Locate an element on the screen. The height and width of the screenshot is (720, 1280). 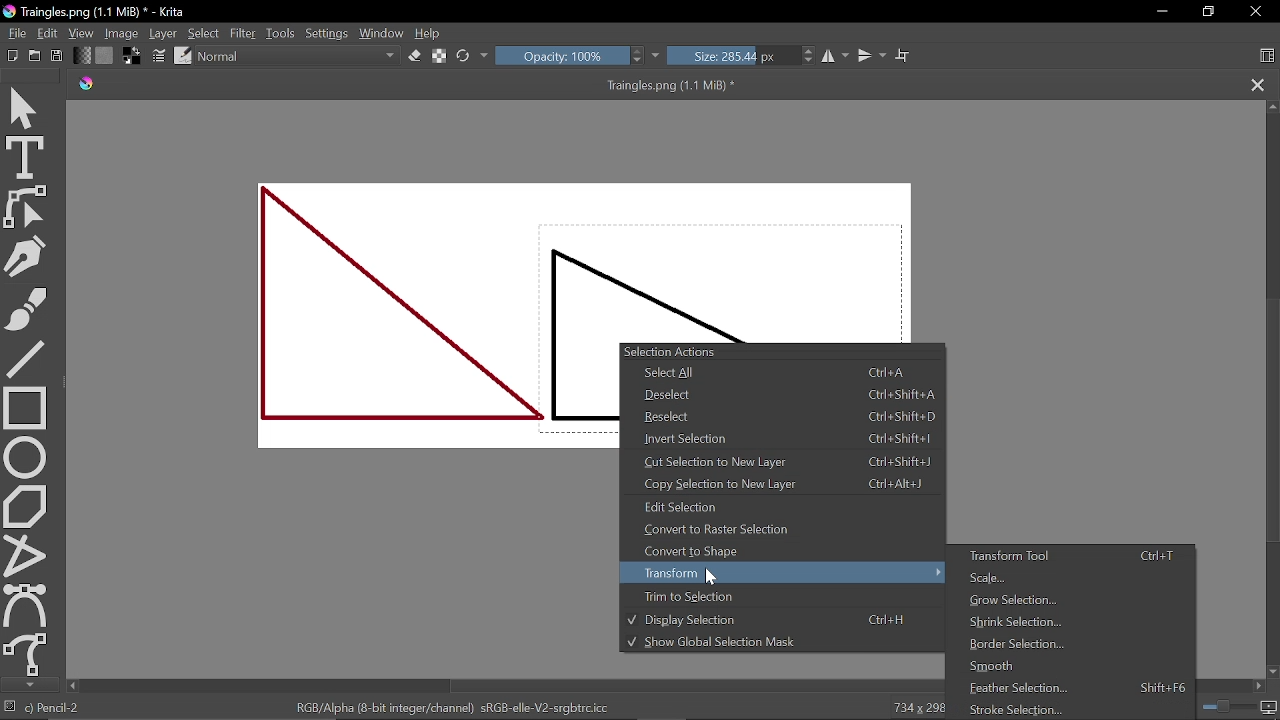
Help is located at coordinates (430, 34).